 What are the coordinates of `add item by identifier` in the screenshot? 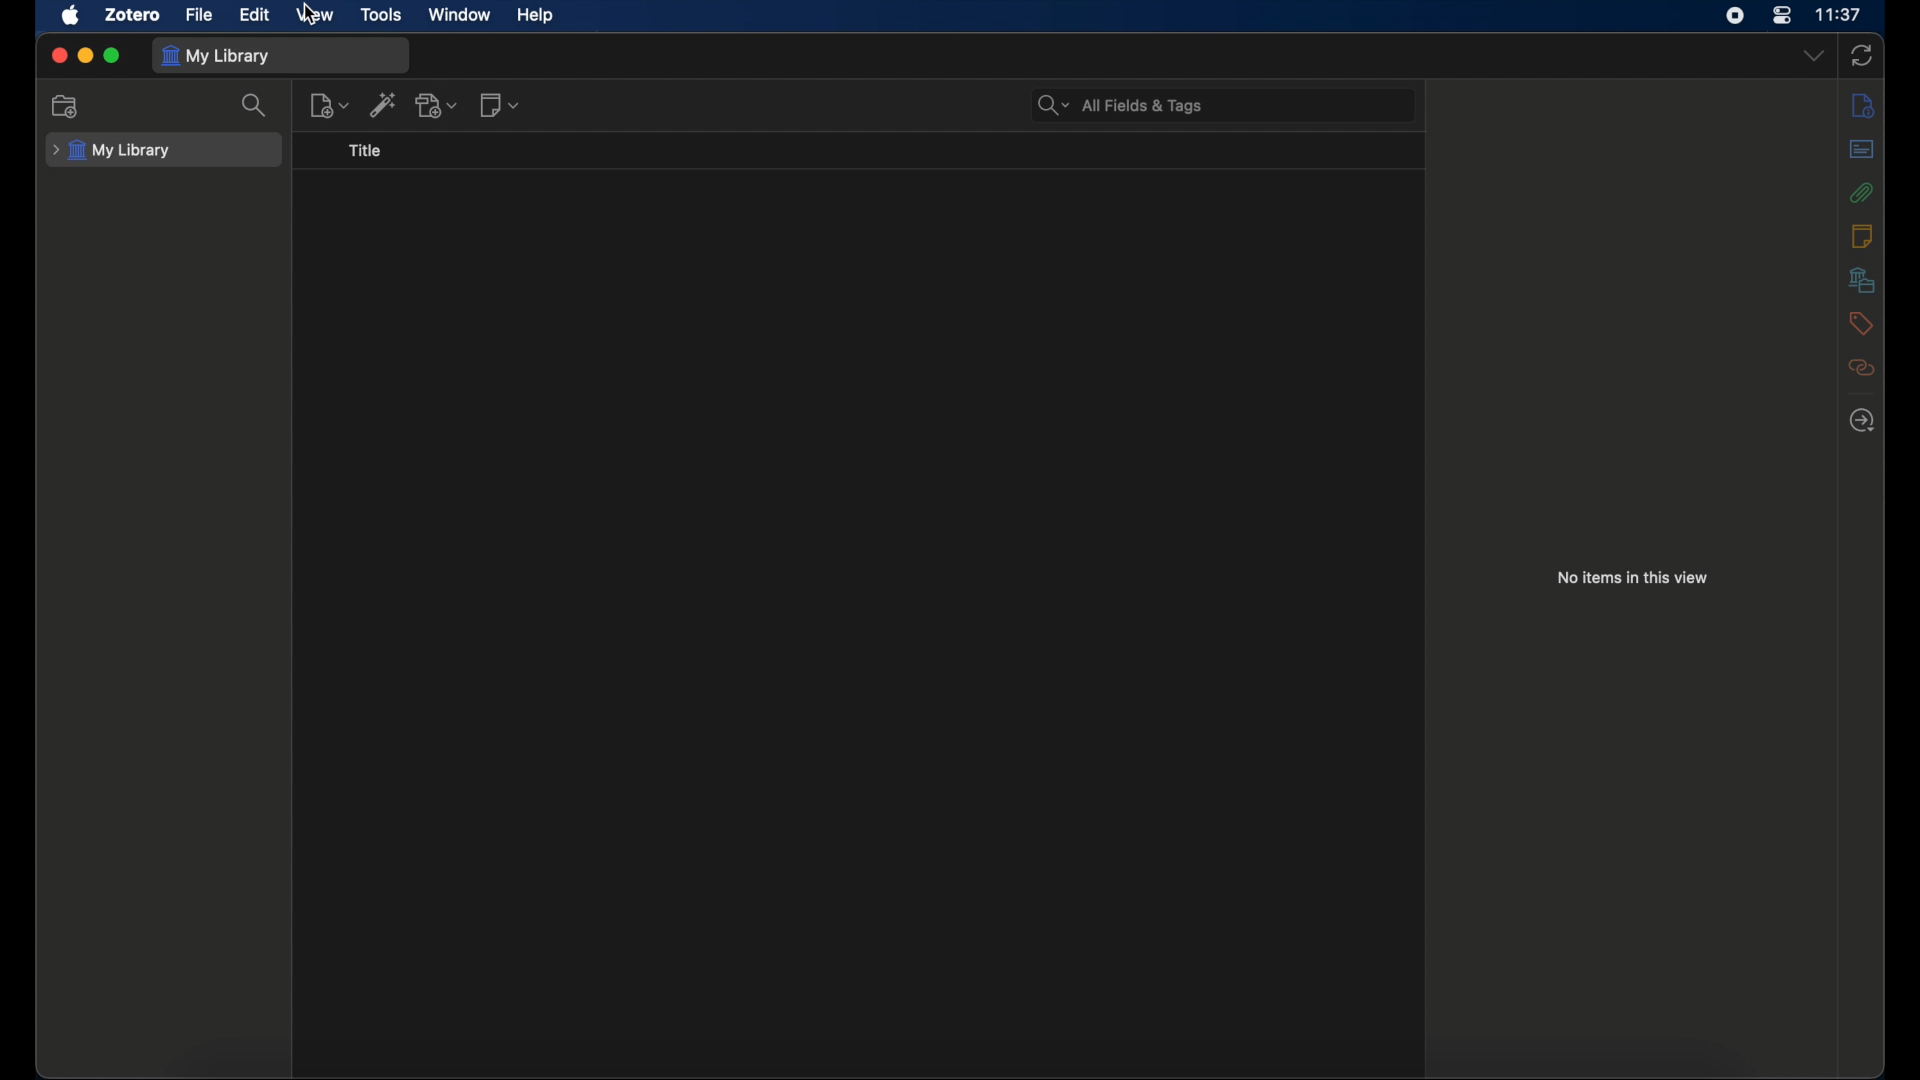 It's located at (385, 104).